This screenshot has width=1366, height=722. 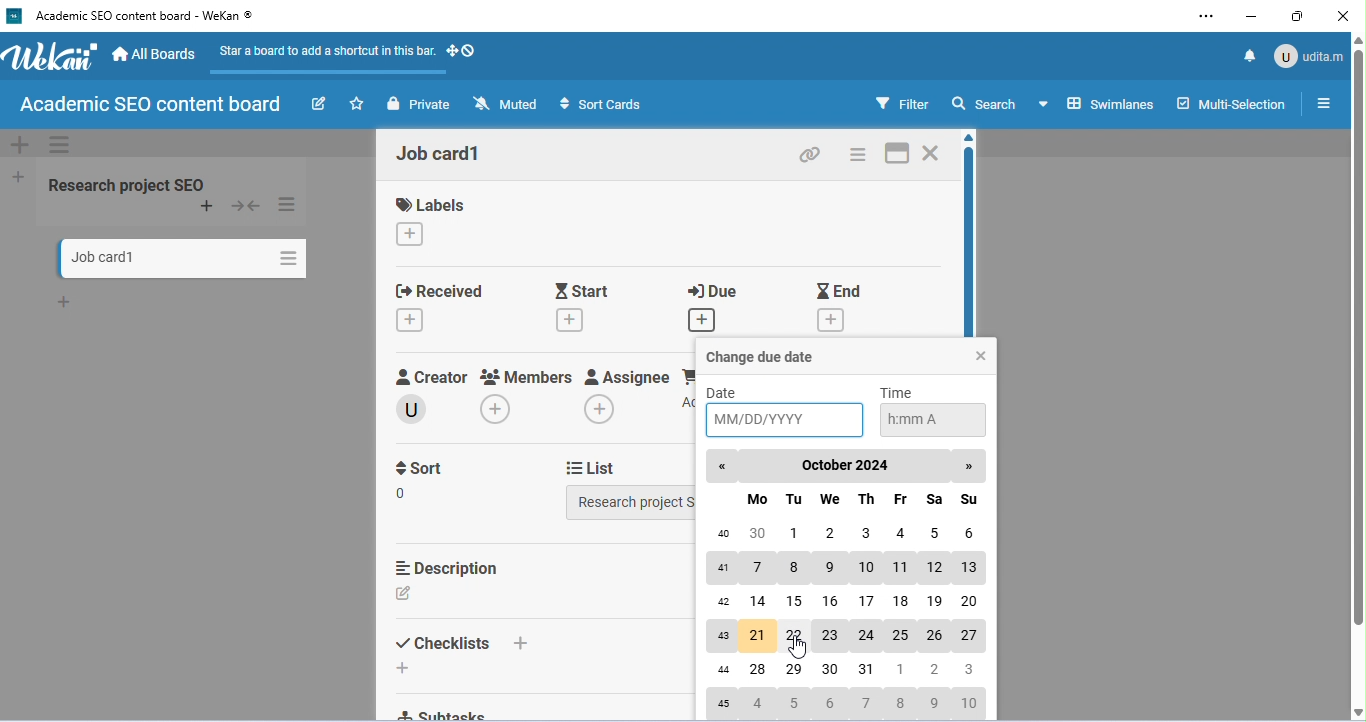 I want to click on add members, so click(x=502, y=409).